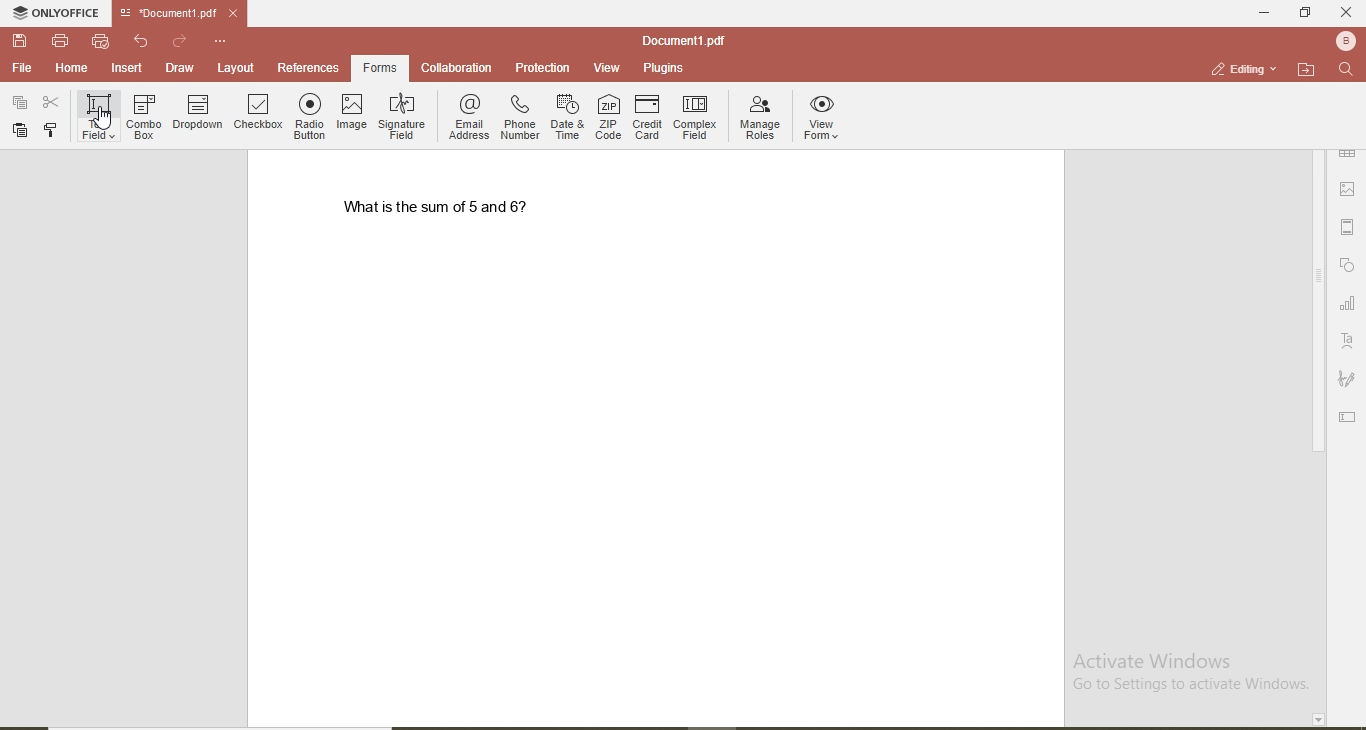  I want to click on dropdown, so click(198, 115).